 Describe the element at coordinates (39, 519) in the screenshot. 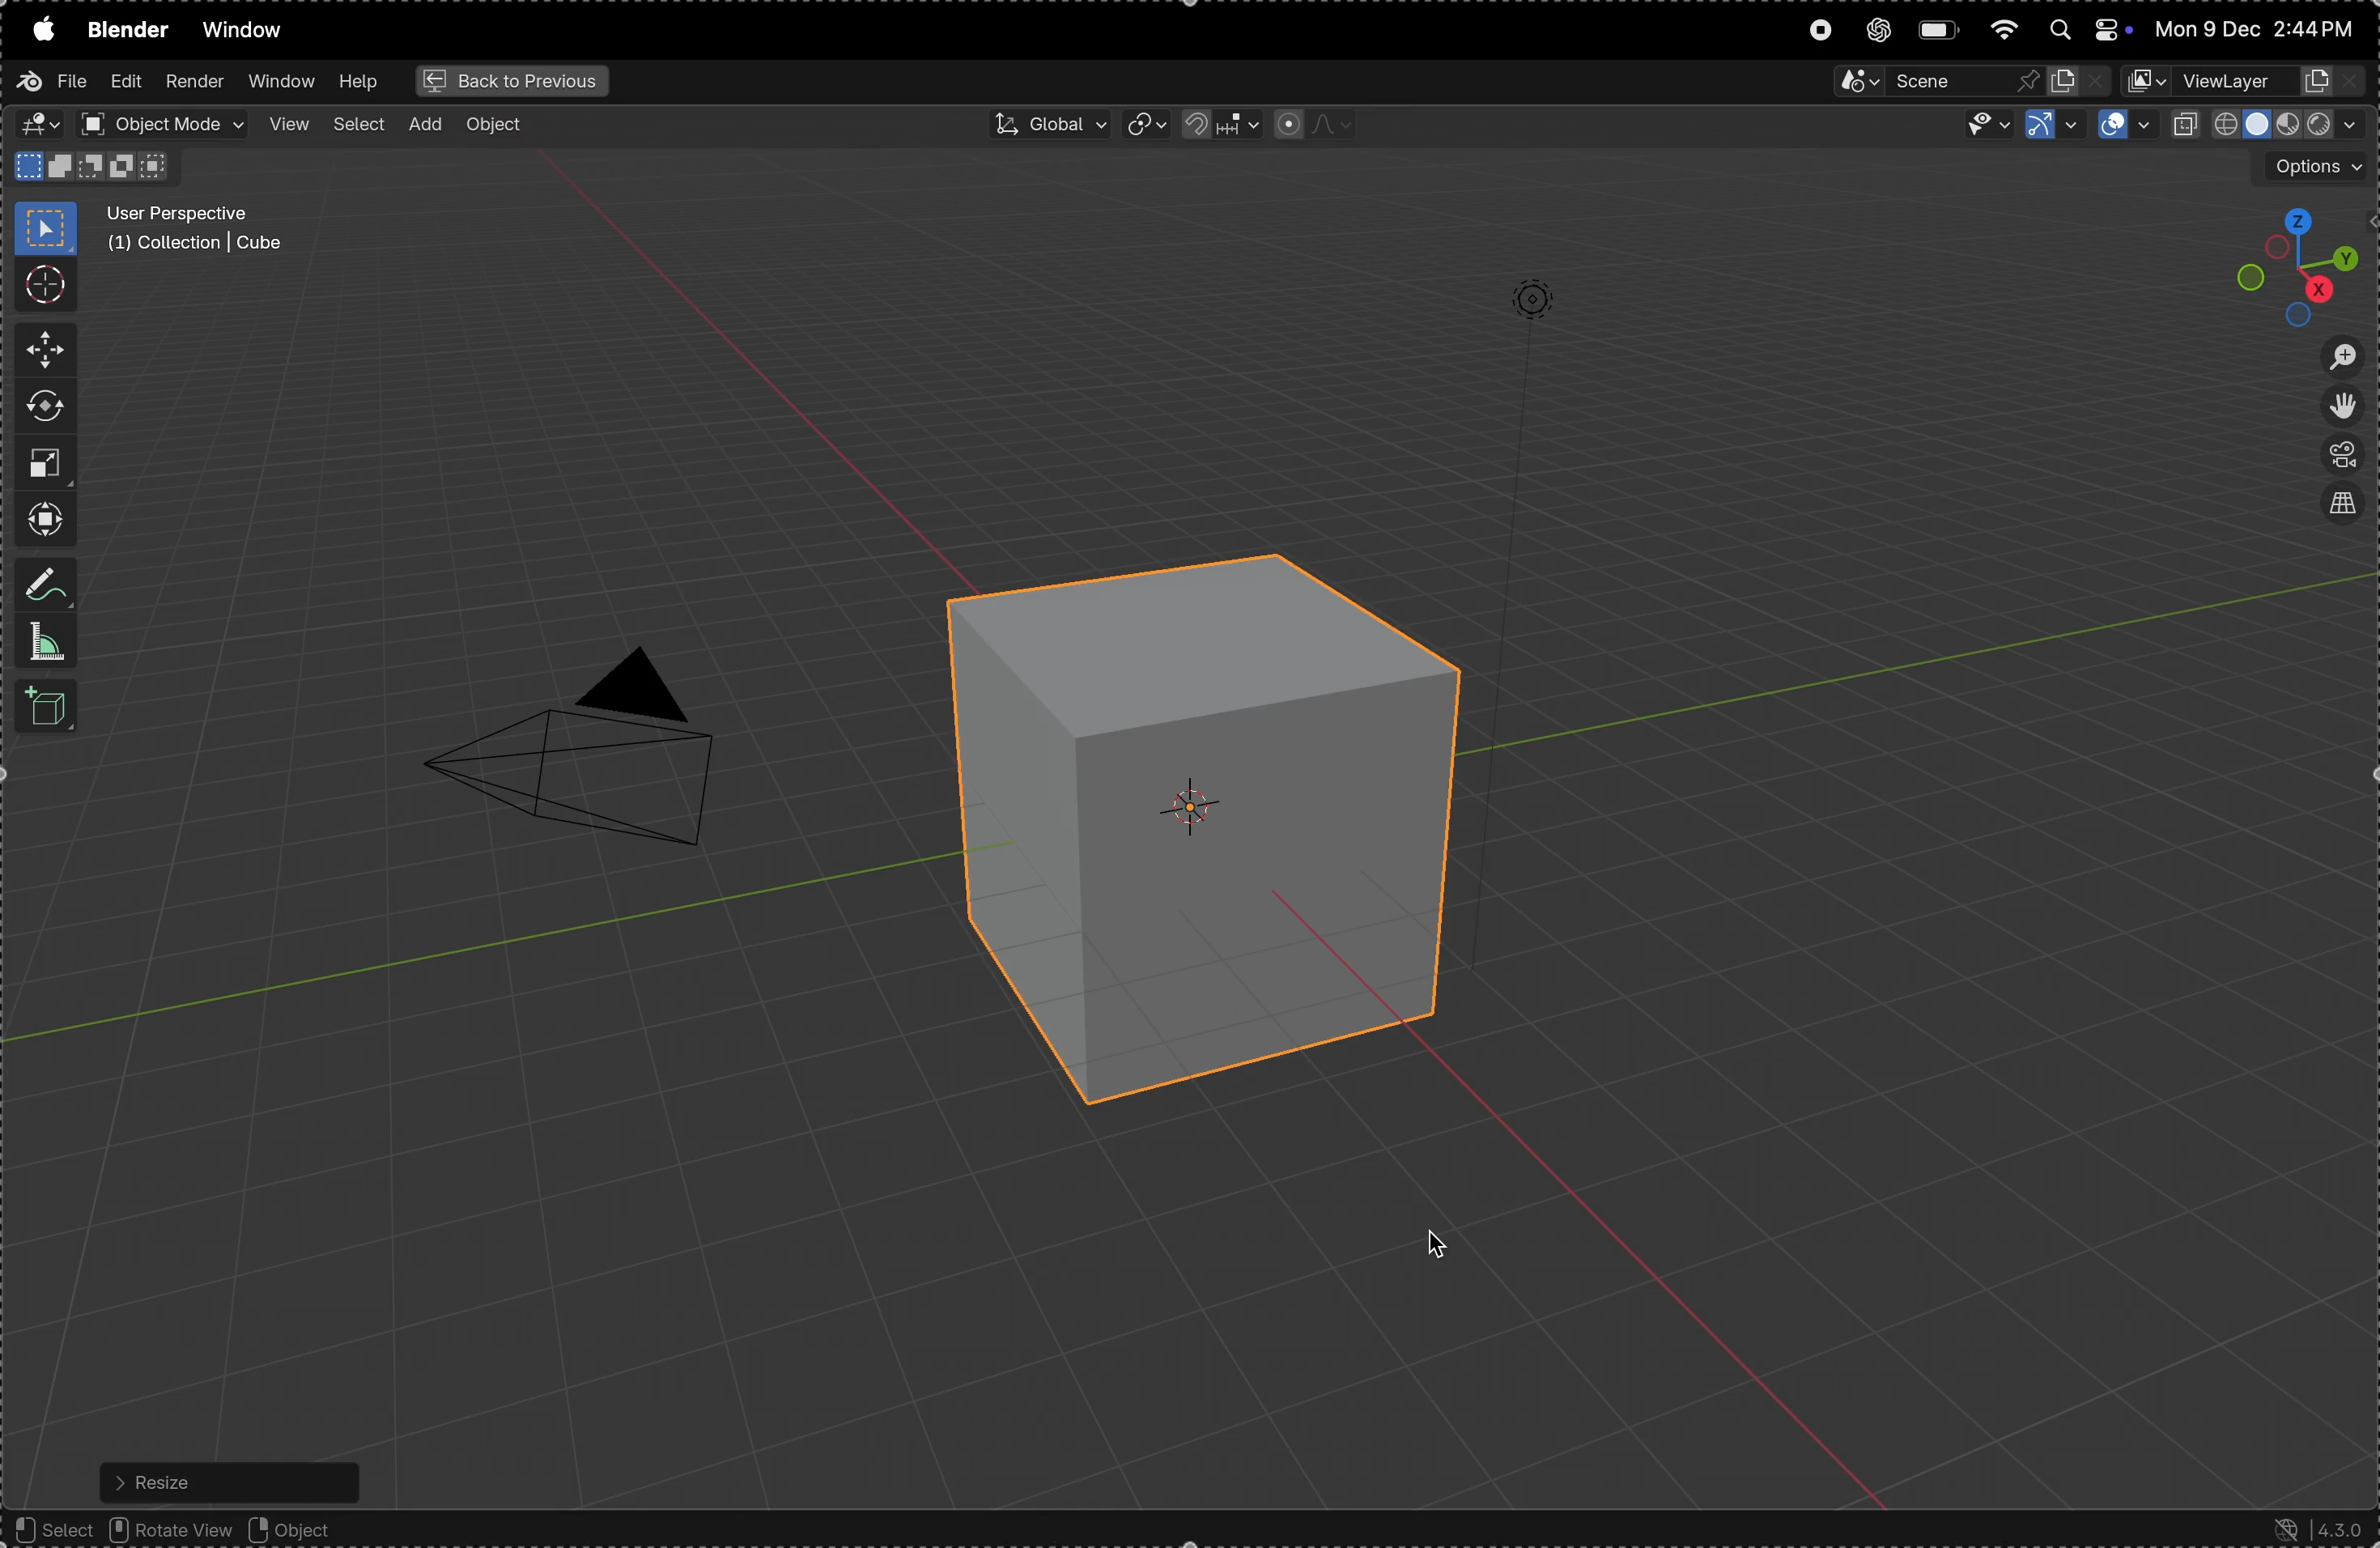

I see `trasnform` at that location.